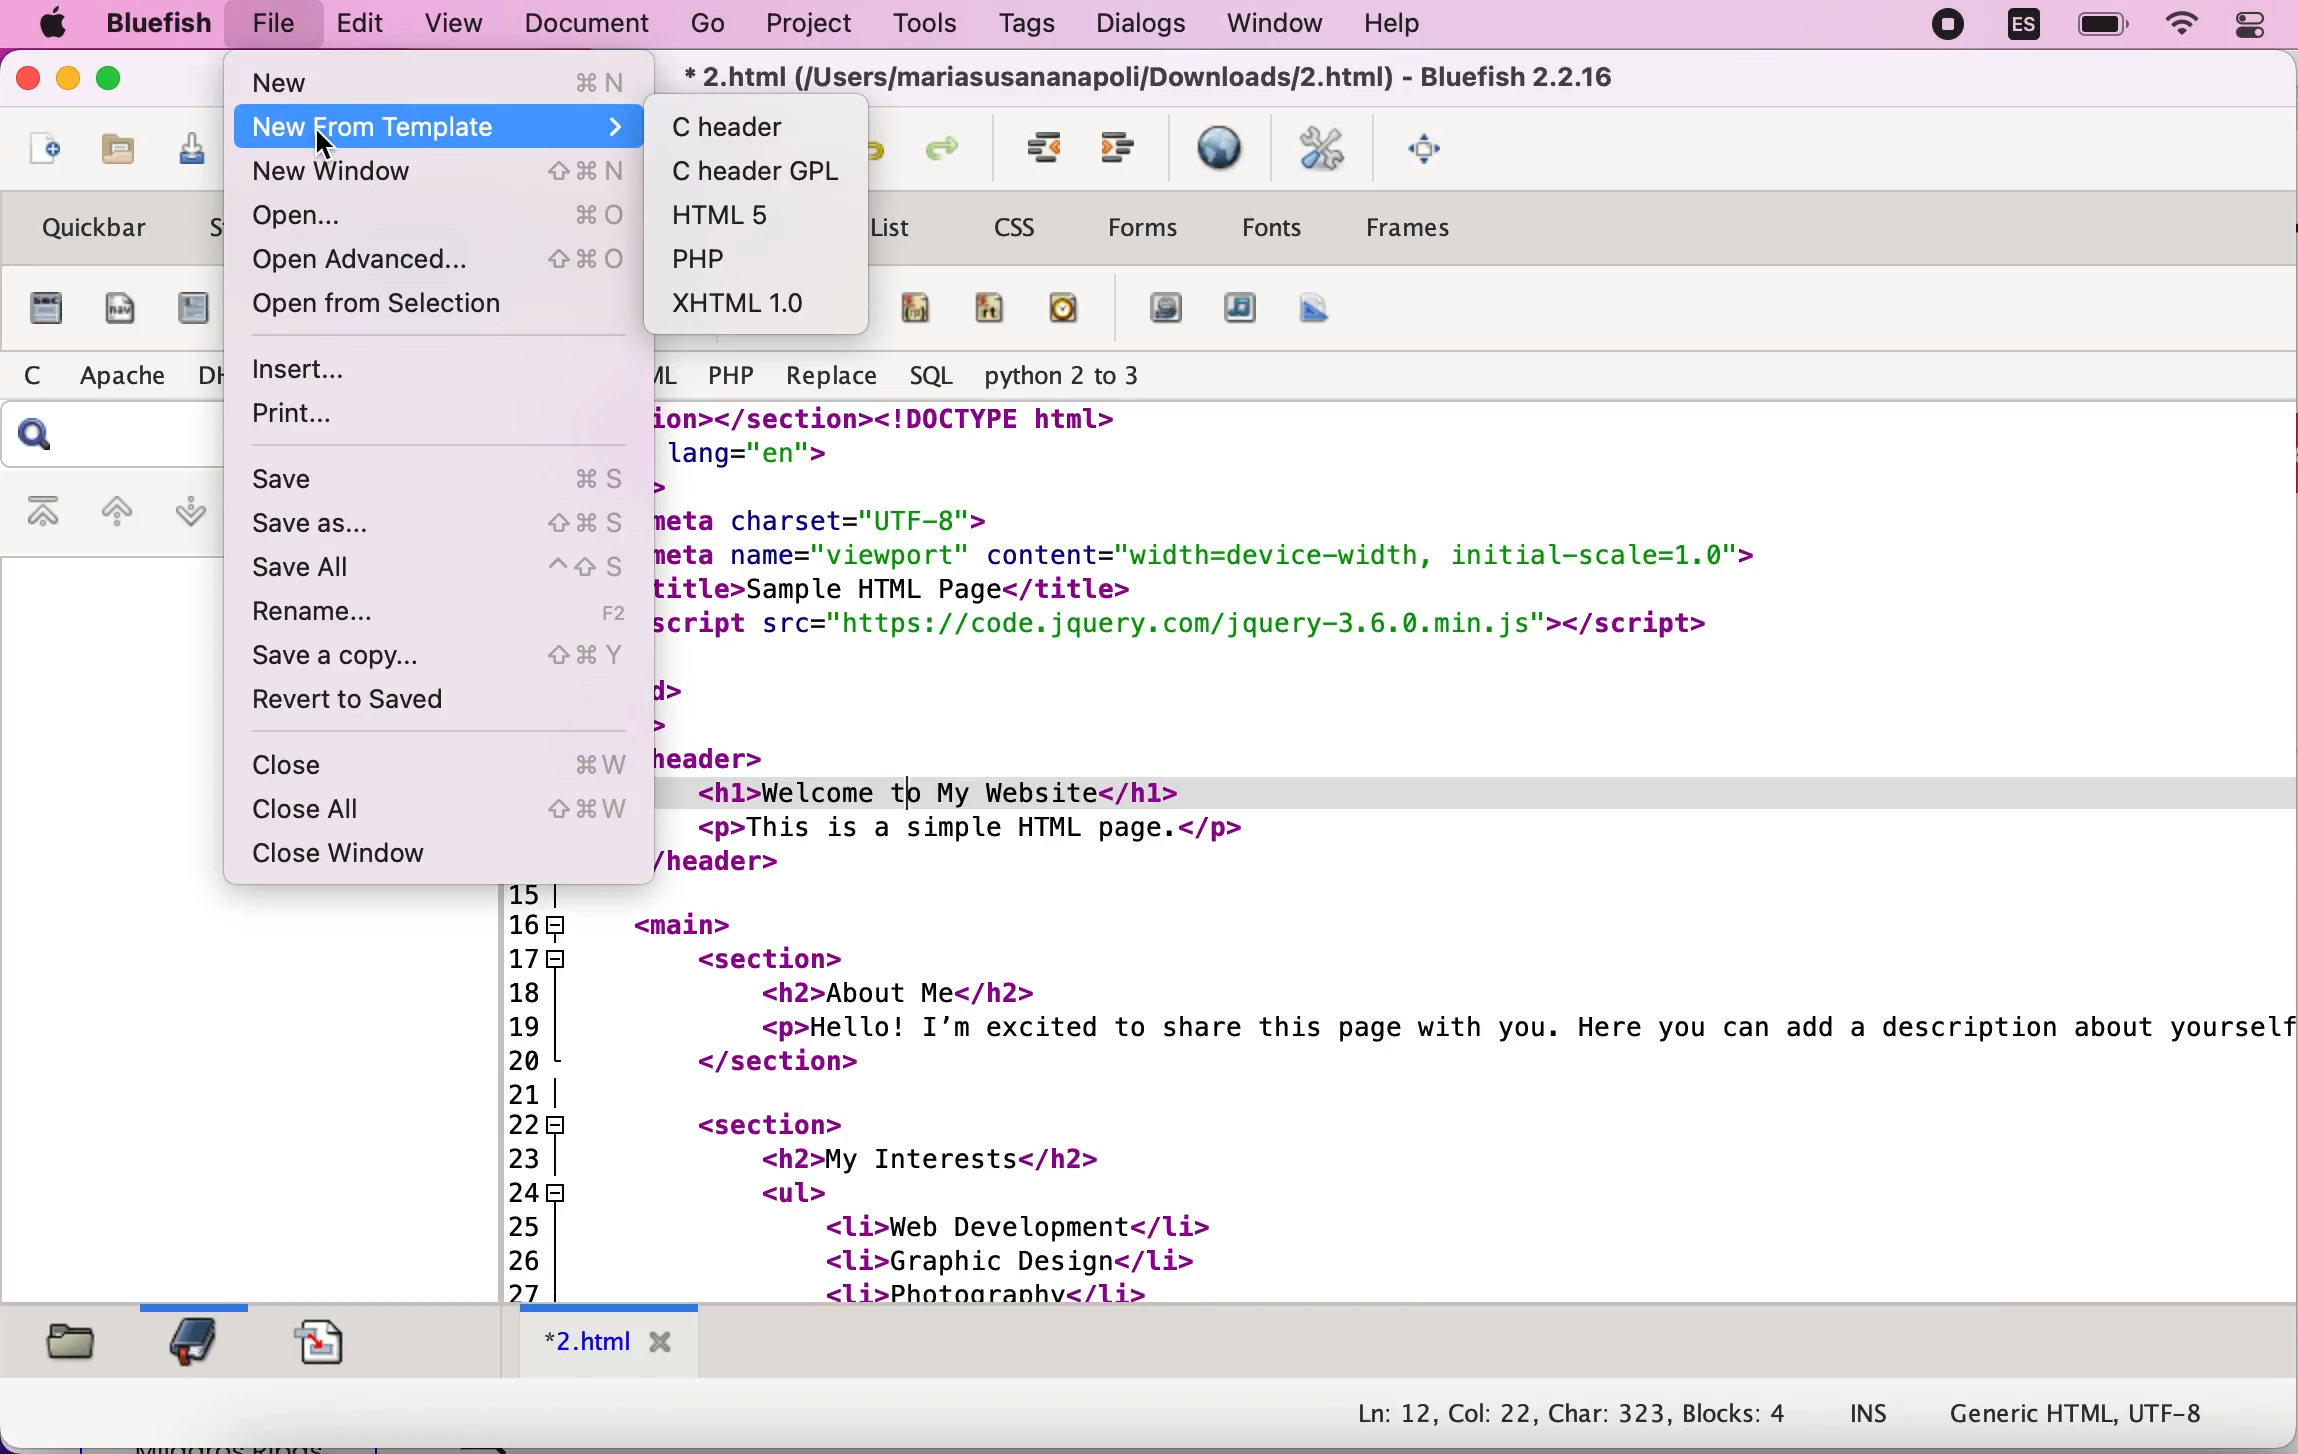 This screenshot has width=2298, height=1454. Describe the element at coordinates (187, 517) in the screenshot. I see `next bookmark` at that location.